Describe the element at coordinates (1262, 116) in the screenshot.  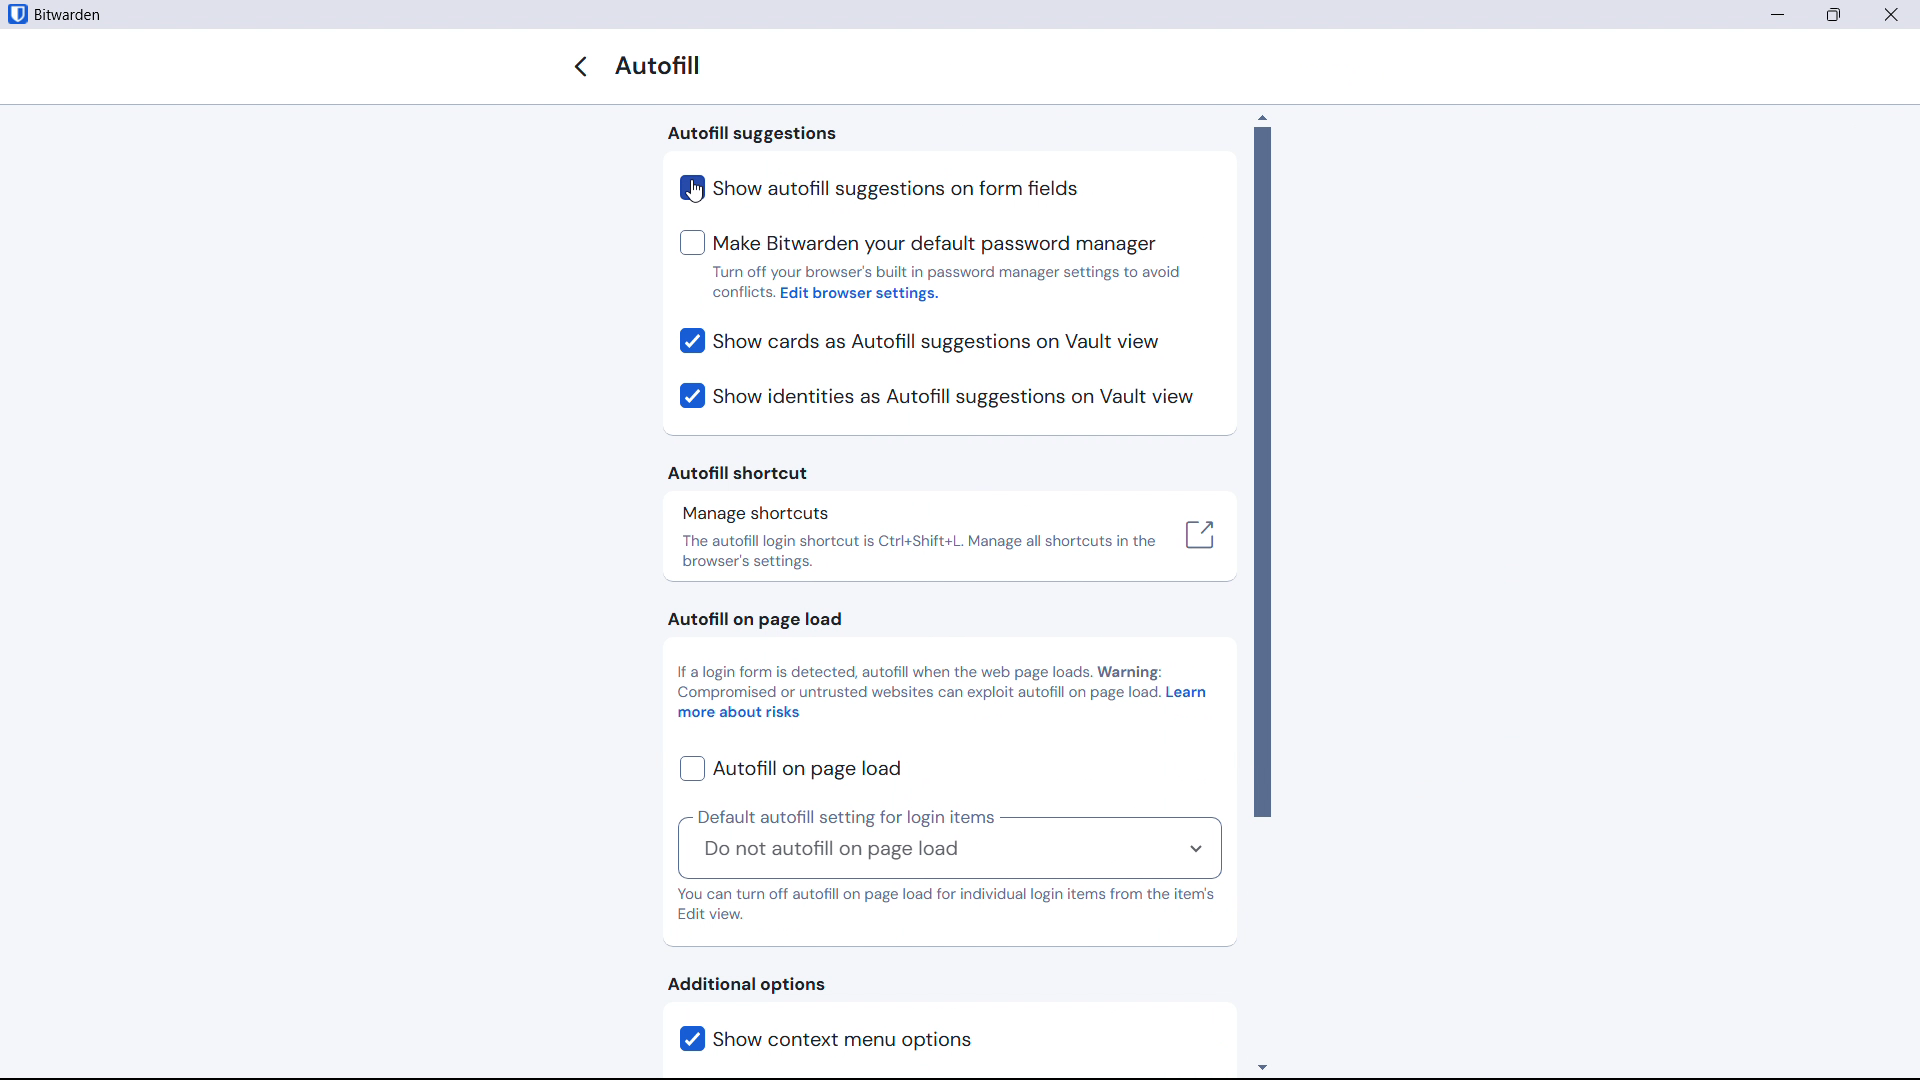
I see `Scroll up` at that location.